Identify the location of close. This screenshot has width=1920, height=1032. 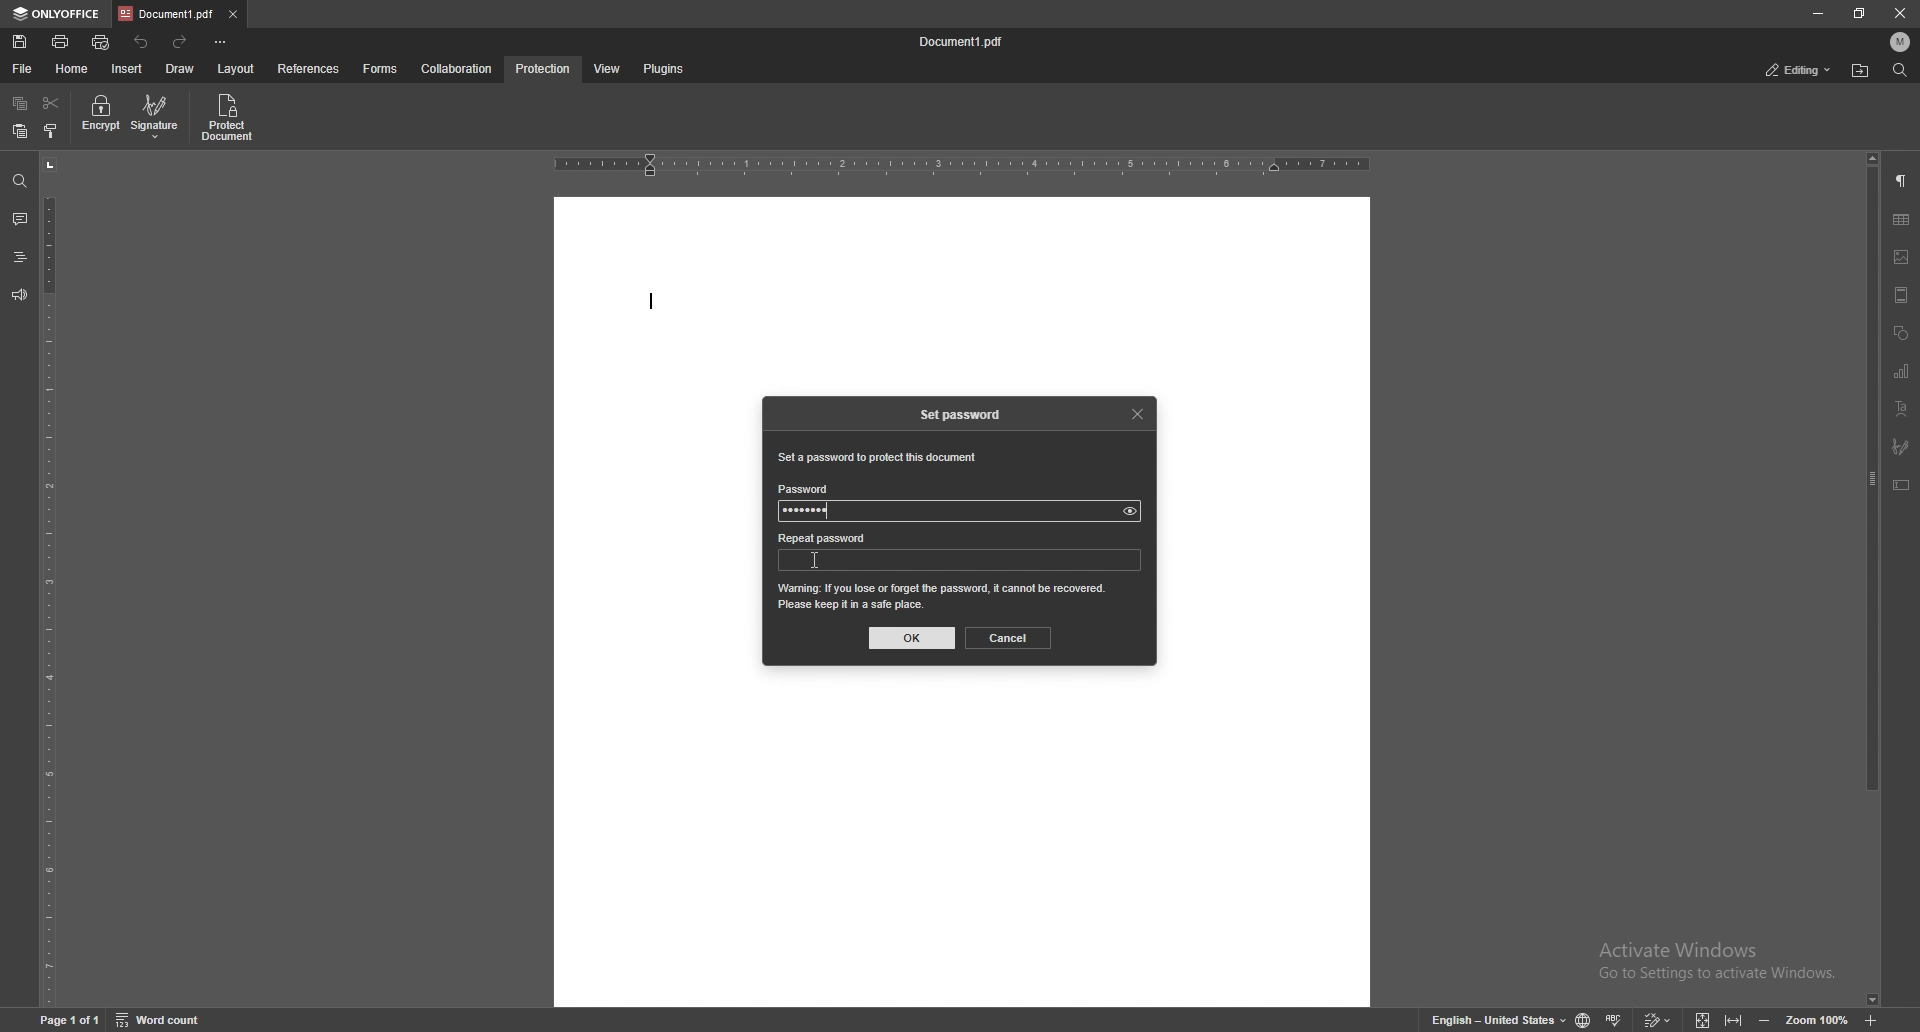
(1137, 412).